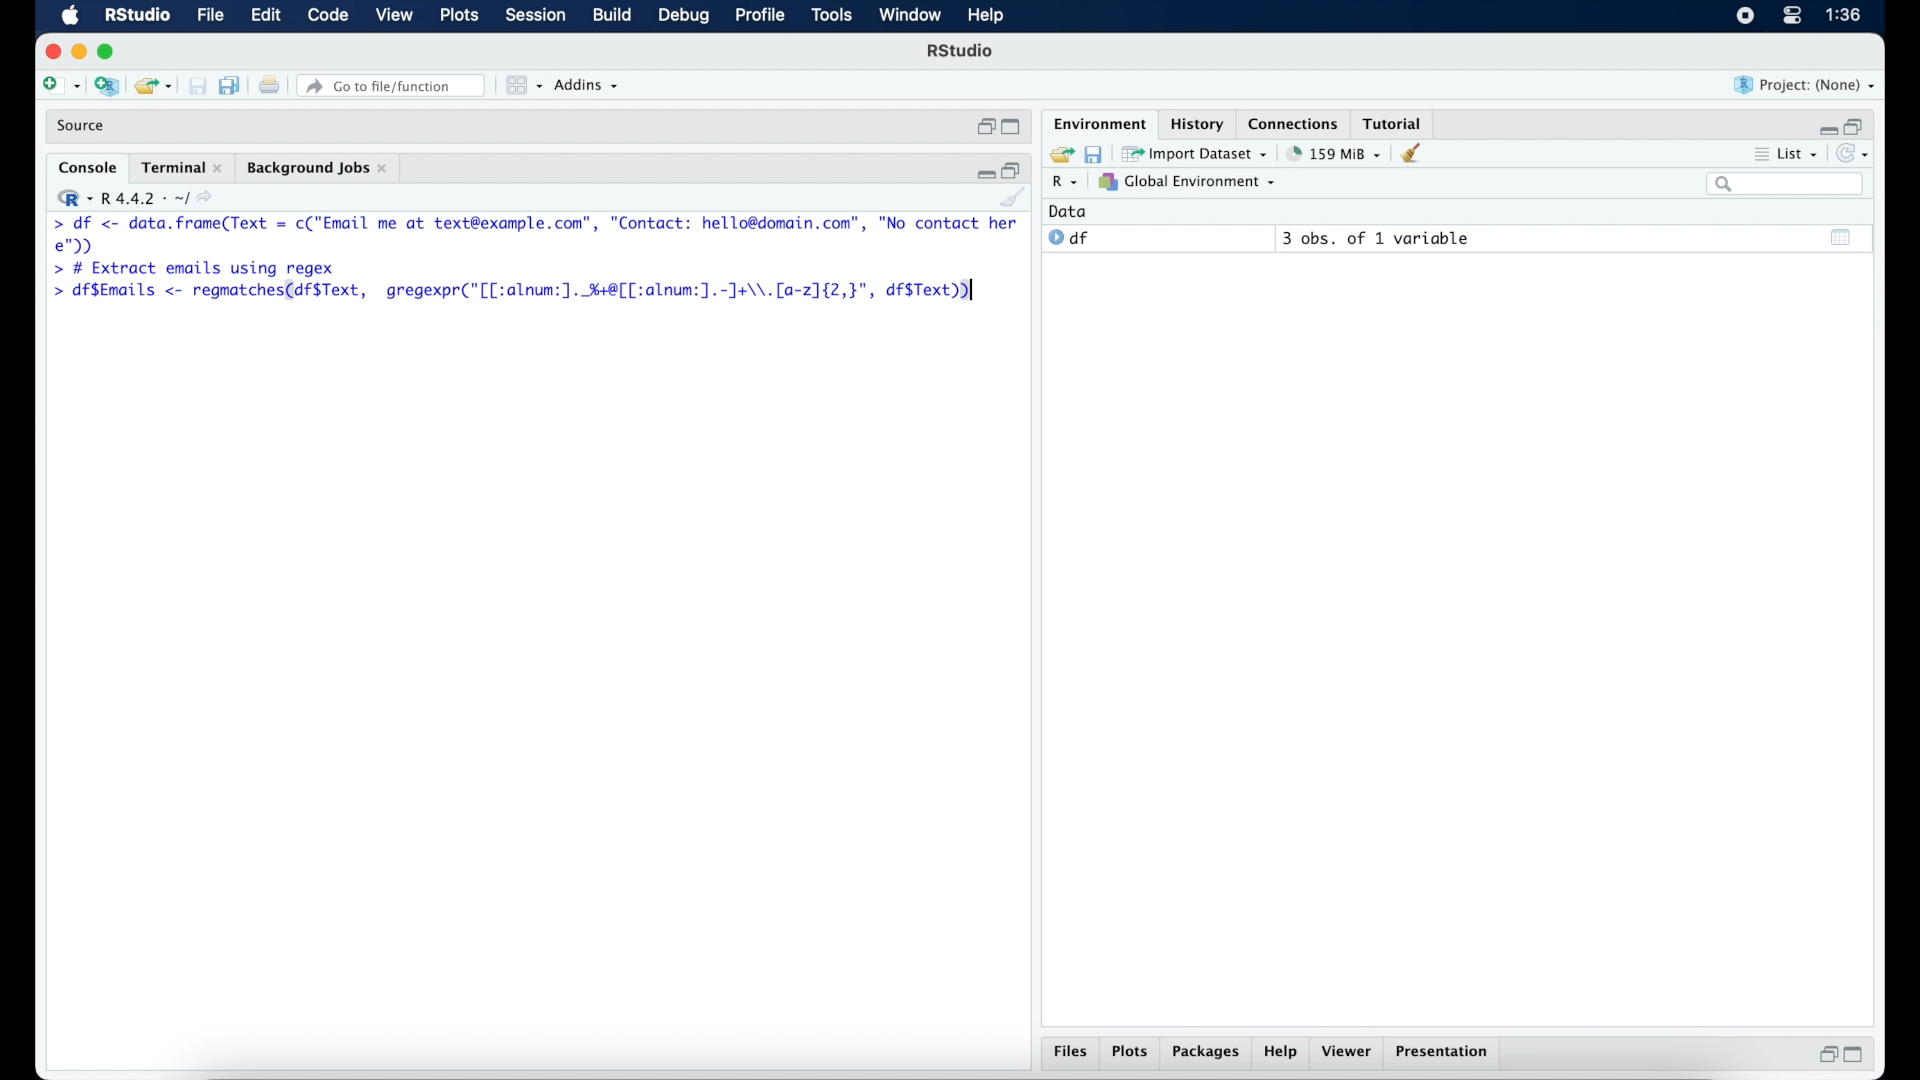 This screenshot has height=1080, width=1920. Describe the element at coordinates (1744, 16) in the screenshot. I see `screen recorder icon` at that location.